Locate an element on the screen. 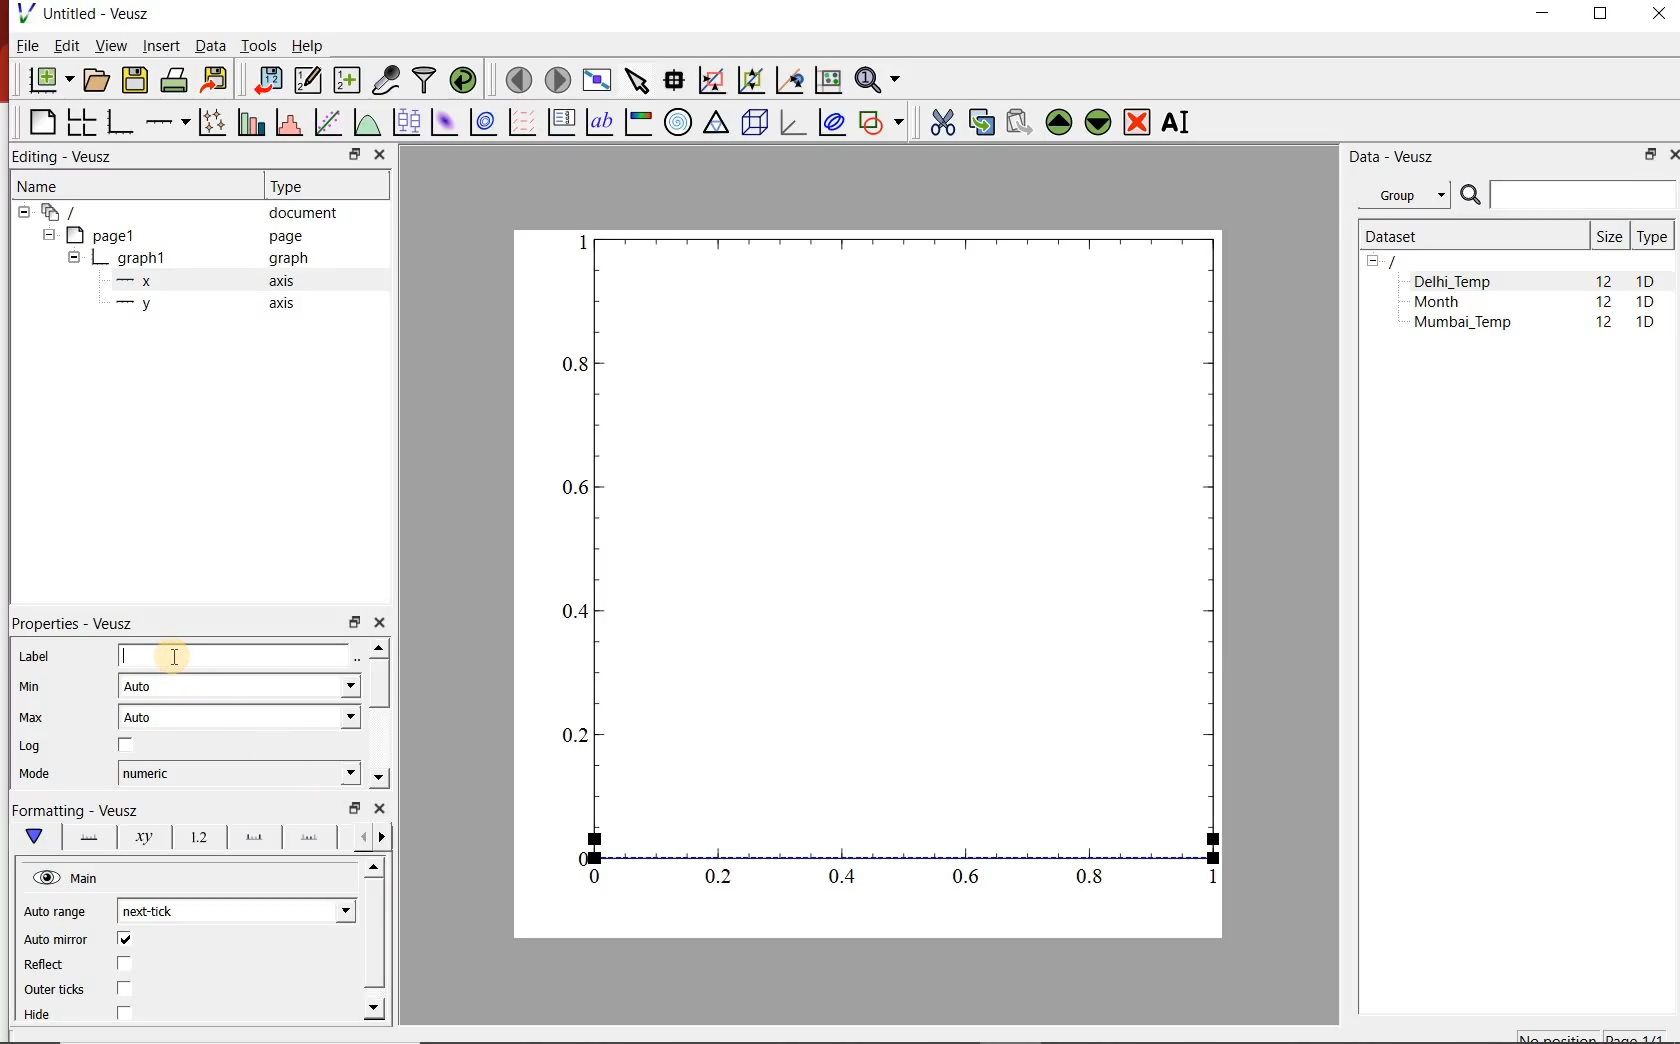 This screenshot has height=1044, width=1680. Name is located at coordinates (40, 185).